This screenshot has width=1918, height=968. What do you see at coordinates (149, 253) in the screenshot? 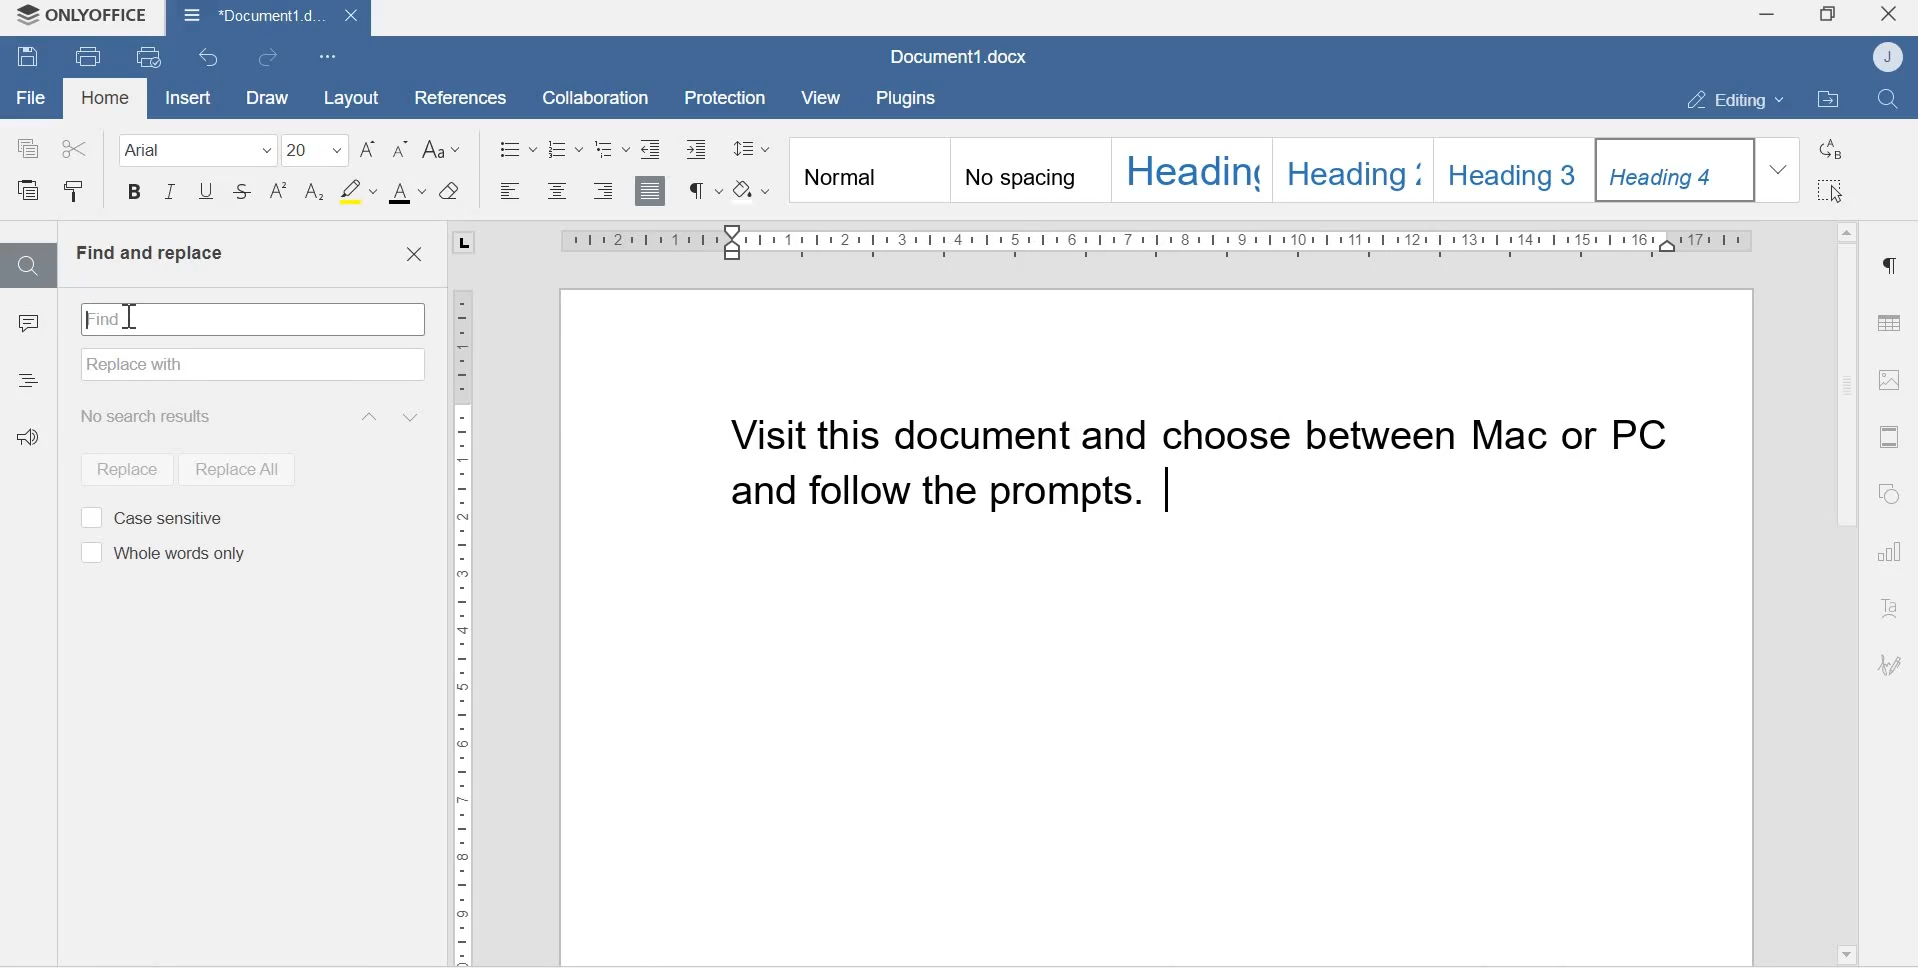
I see `Find and replace` at bounding box center [149, 253].